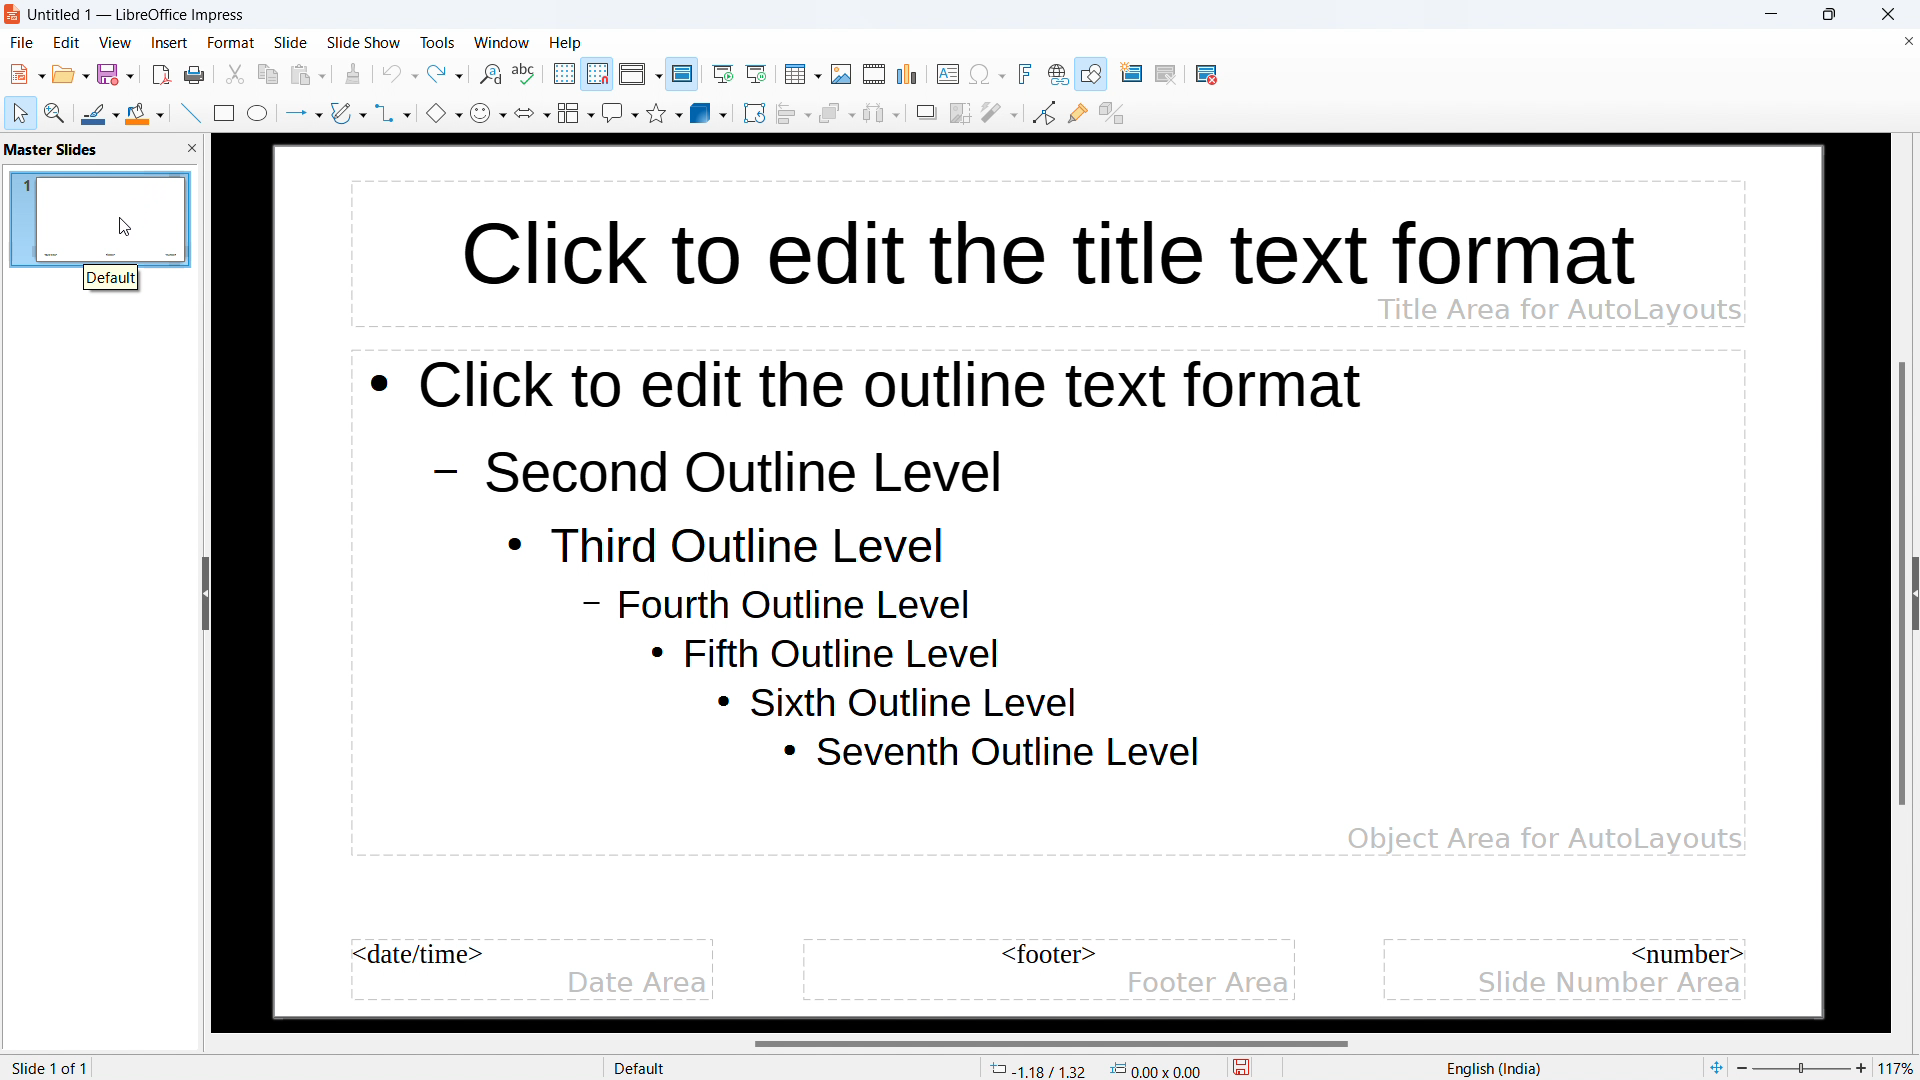 Image resolution: width=1920 pixels, height=1080 pixels. Describe the element at coordinates (832, 654) in the screenshot. I see `Fifth outline level` at that location.